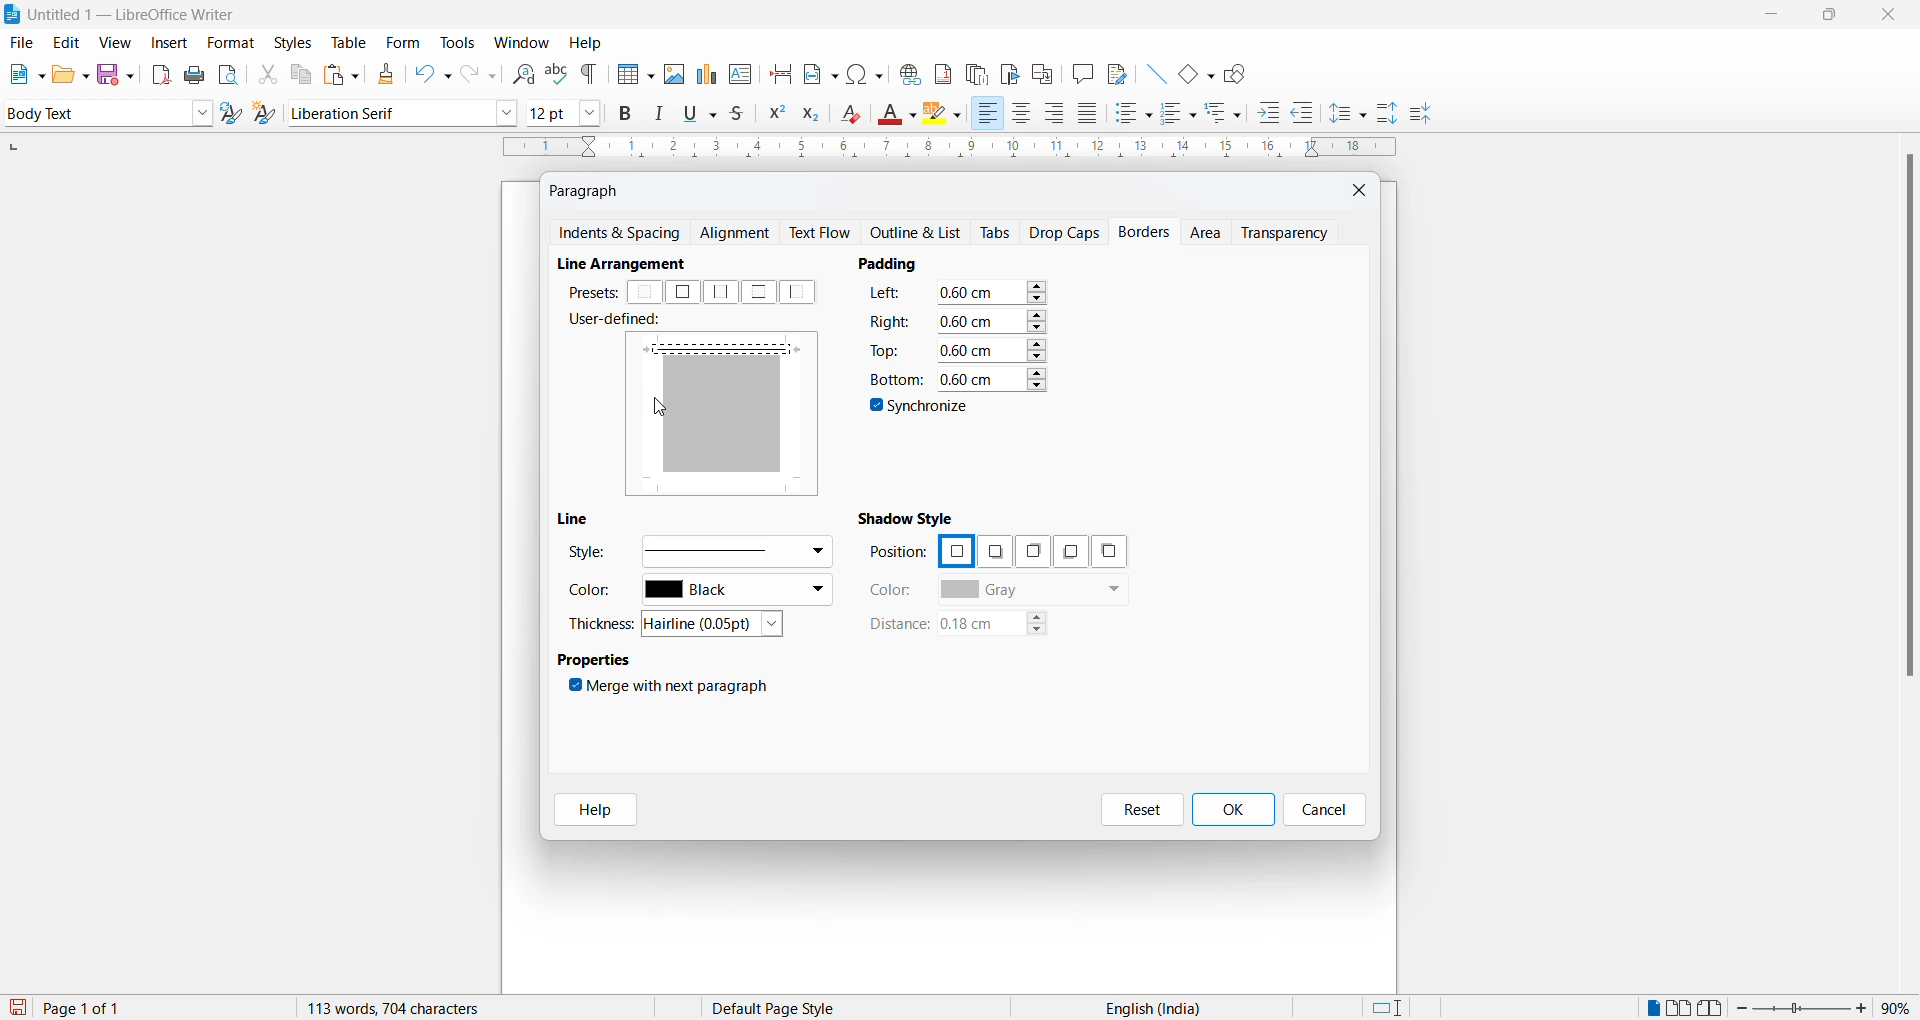  Describe the element at coordinates (382, 74) in the screenshot. I see `clone formatting` at that location.